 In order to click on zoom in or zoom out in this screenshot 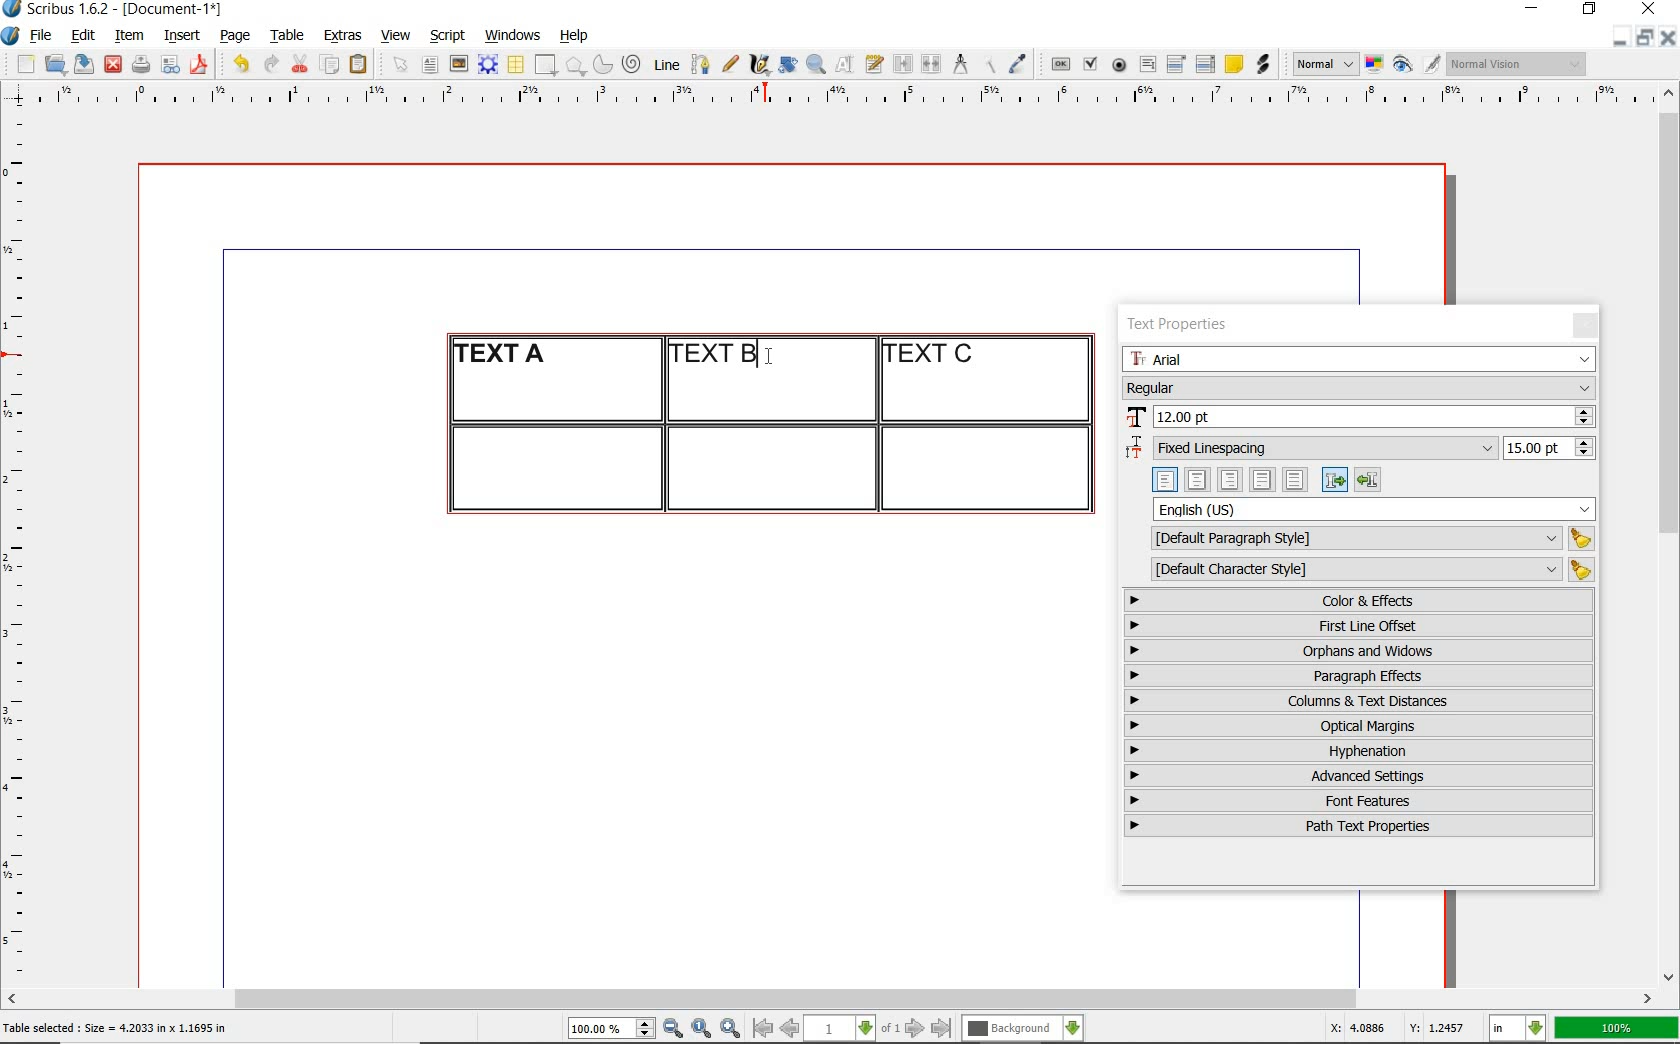, I will do `click(816, 64)`.